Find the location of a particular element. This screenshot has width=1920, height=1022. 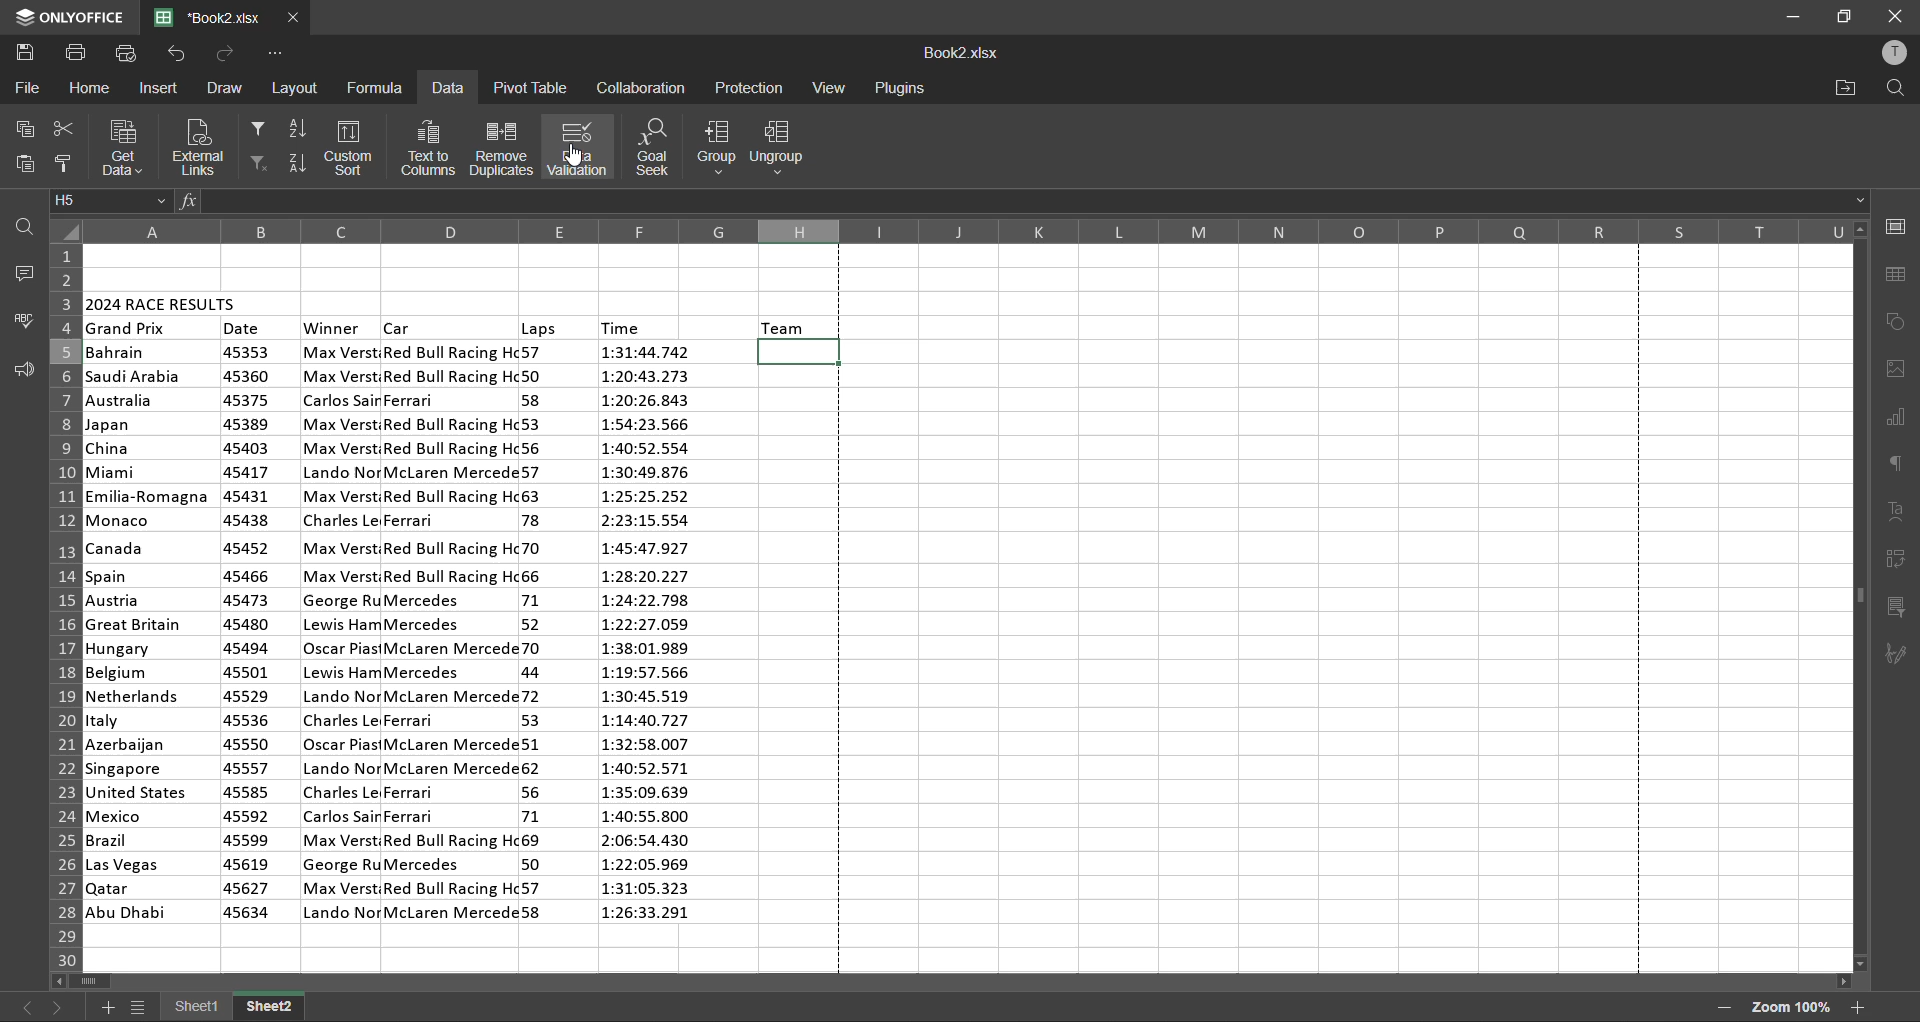

shapes is located at coordinates (1897, 323).